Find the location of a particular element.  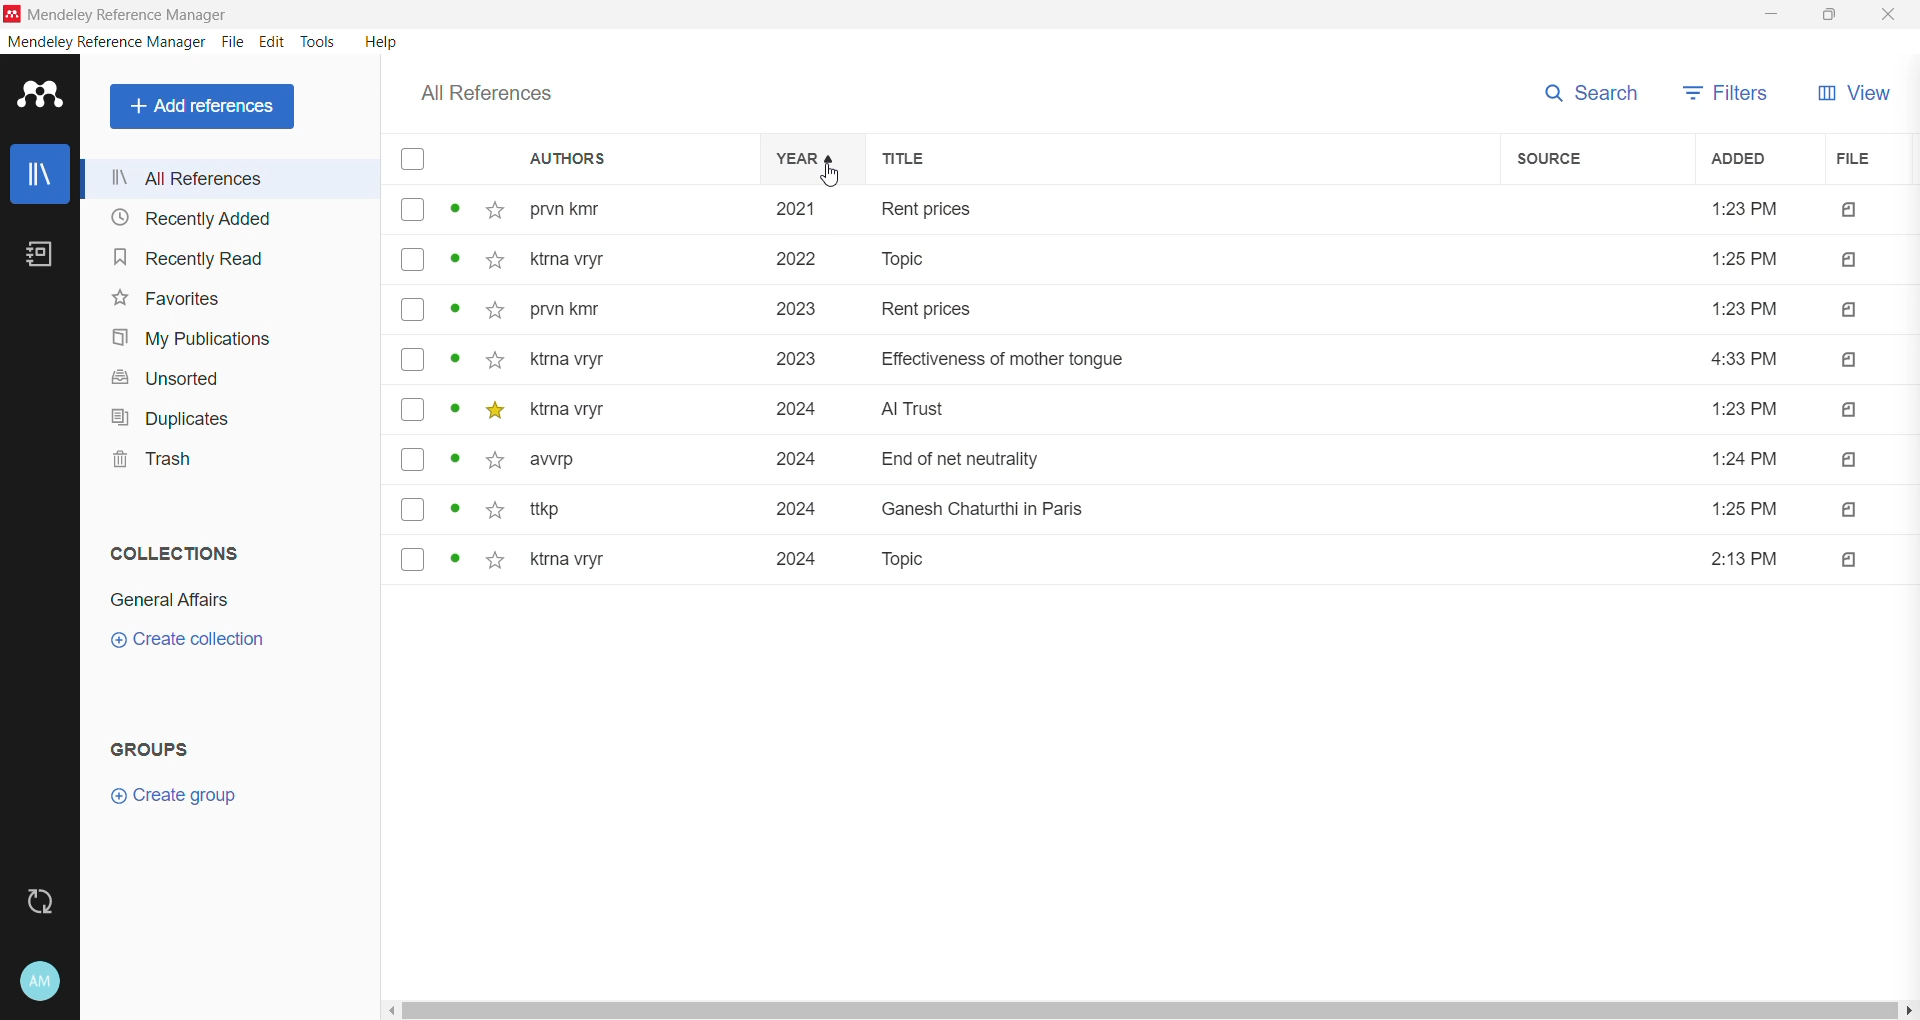

2024 is located at coordinates (798, 460).